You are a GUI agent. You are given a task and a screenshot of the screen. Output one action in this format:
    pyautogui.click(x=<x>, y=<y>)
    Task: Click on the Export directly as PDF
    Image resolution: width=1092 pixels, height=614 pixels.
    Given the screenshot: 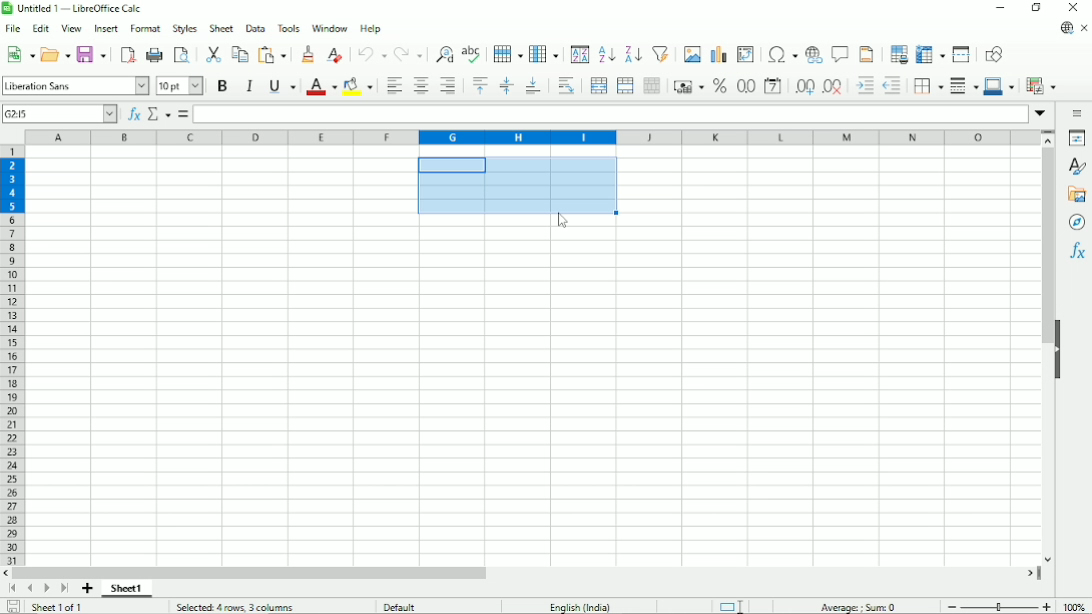 What is the action you would take?
    pyautogui.click(x=128, y=55)
    